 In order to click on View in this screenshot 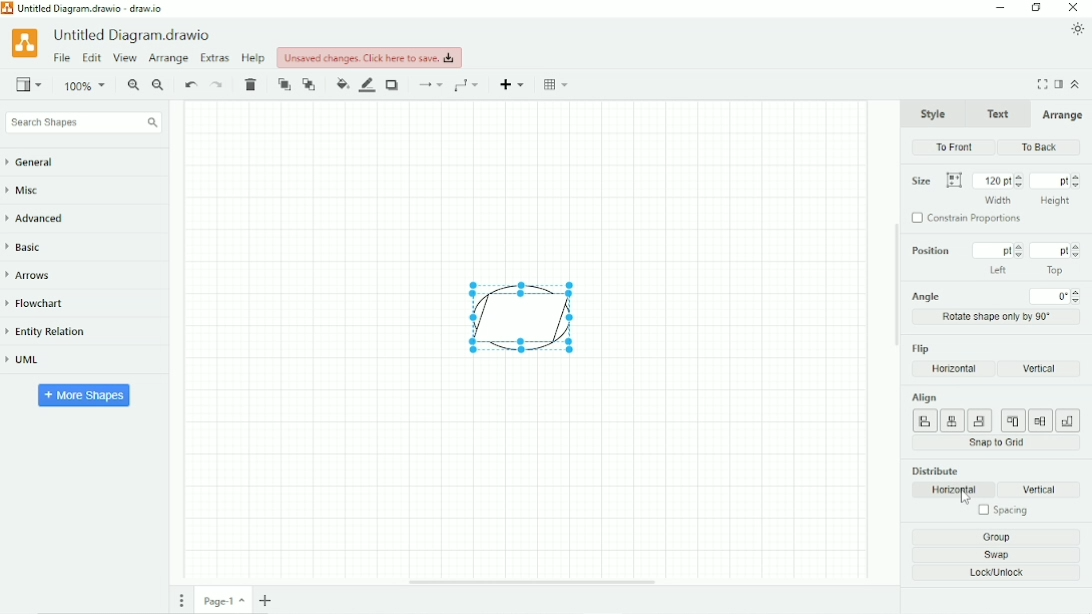, I will do `click(125, 59)`.